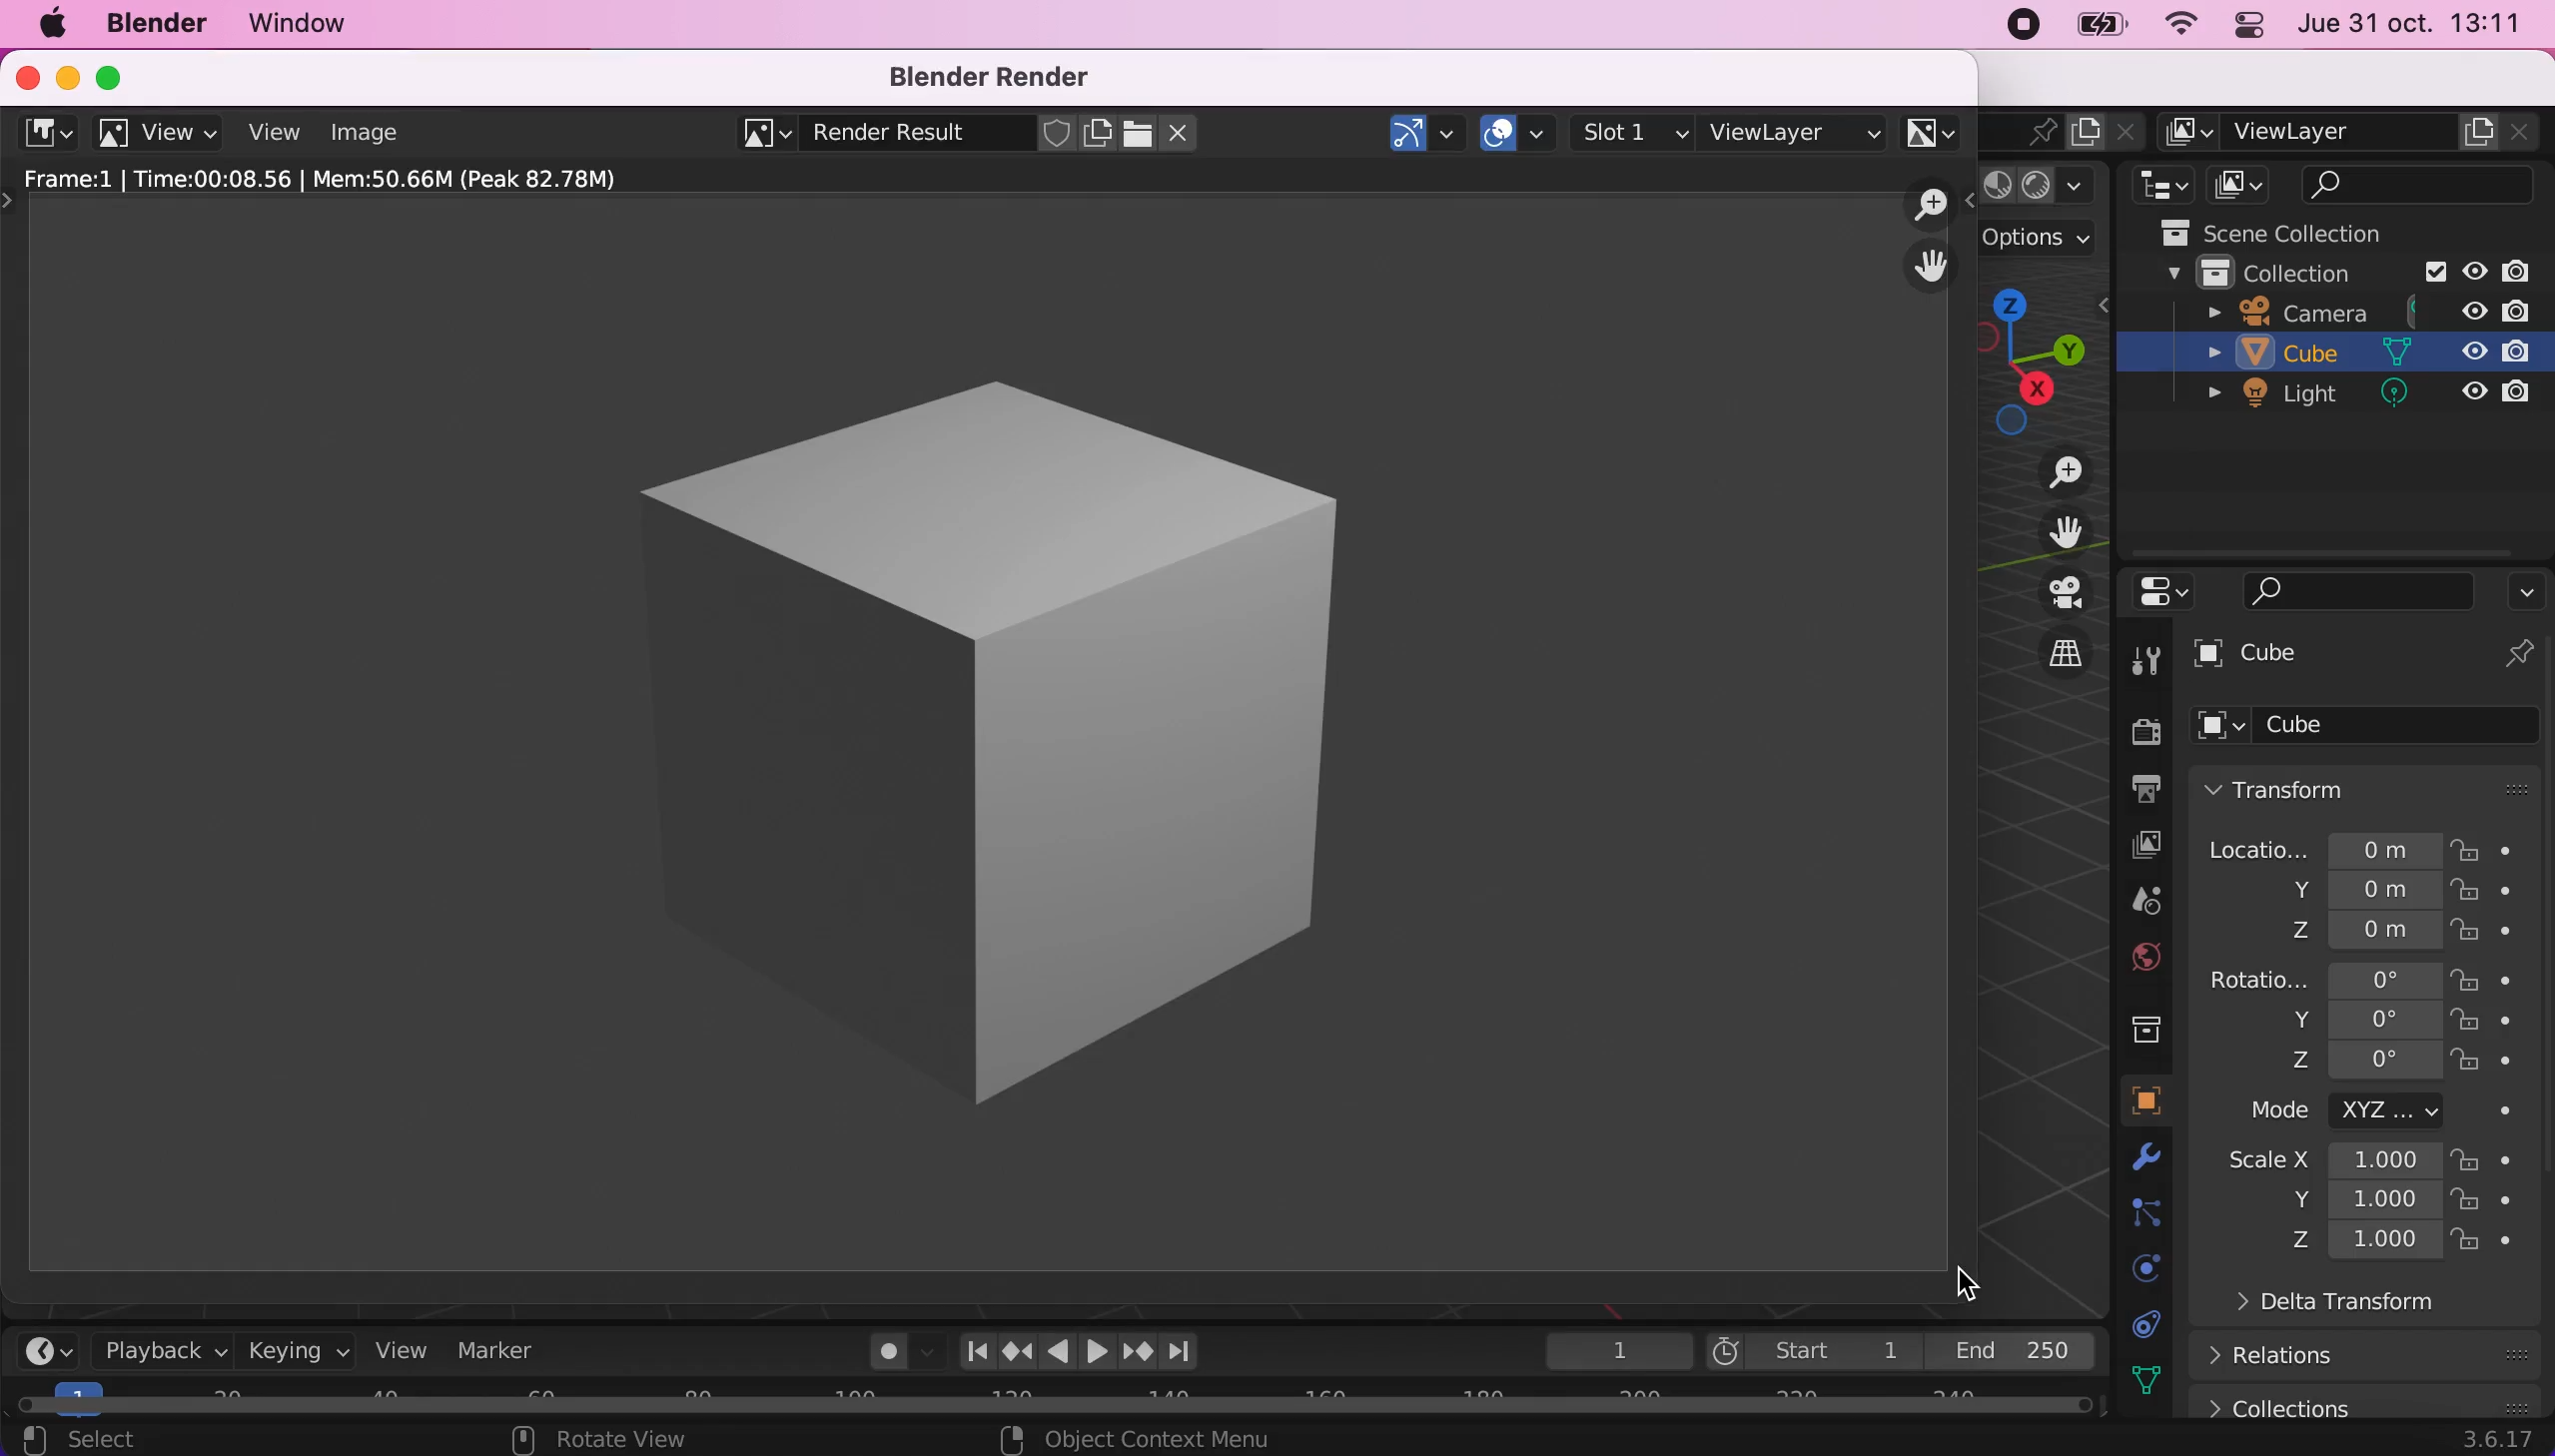  Describe the element at coordinates (2157, 593) in the screenshot. I see `editor type` at that location.